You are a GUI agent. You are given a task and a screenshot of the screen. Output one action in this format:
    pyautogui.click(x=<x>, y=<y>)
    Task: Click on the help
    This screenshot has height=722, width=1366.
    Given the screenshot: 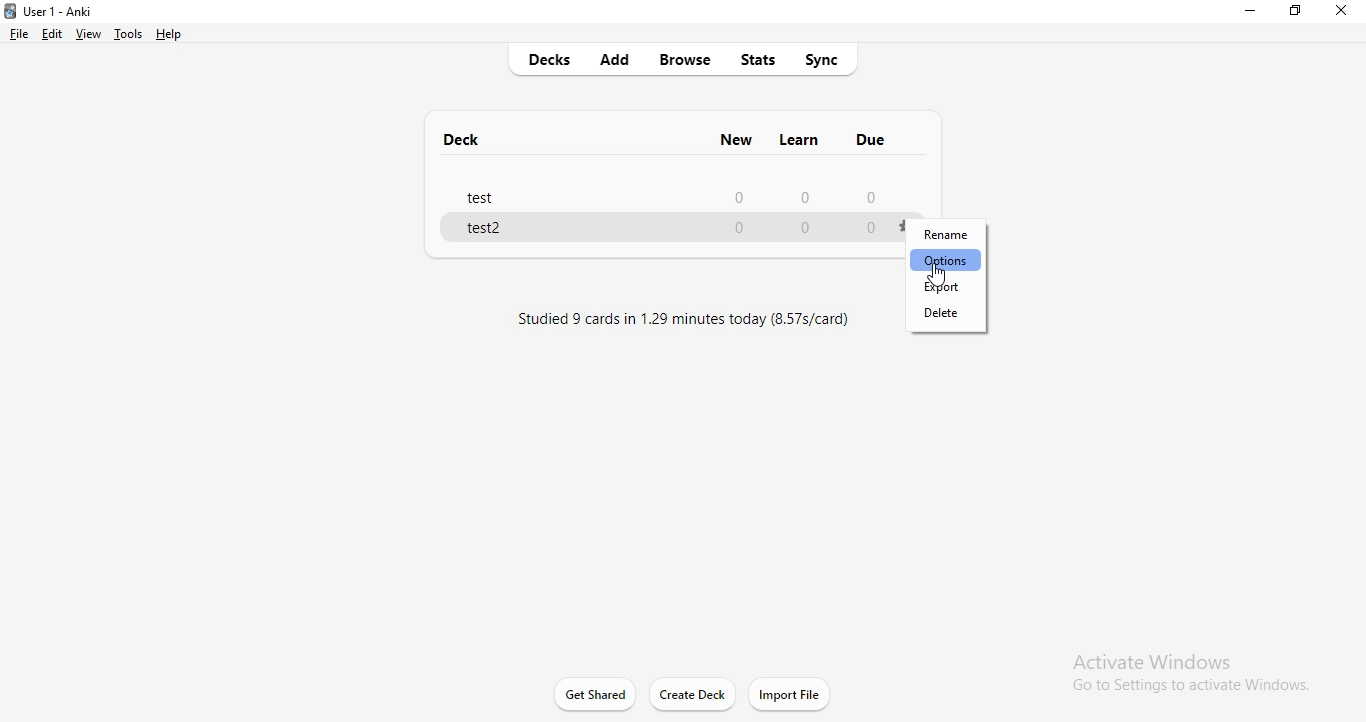 What is the action you would take?
    pyautogui.click(x=170, y=35)
    